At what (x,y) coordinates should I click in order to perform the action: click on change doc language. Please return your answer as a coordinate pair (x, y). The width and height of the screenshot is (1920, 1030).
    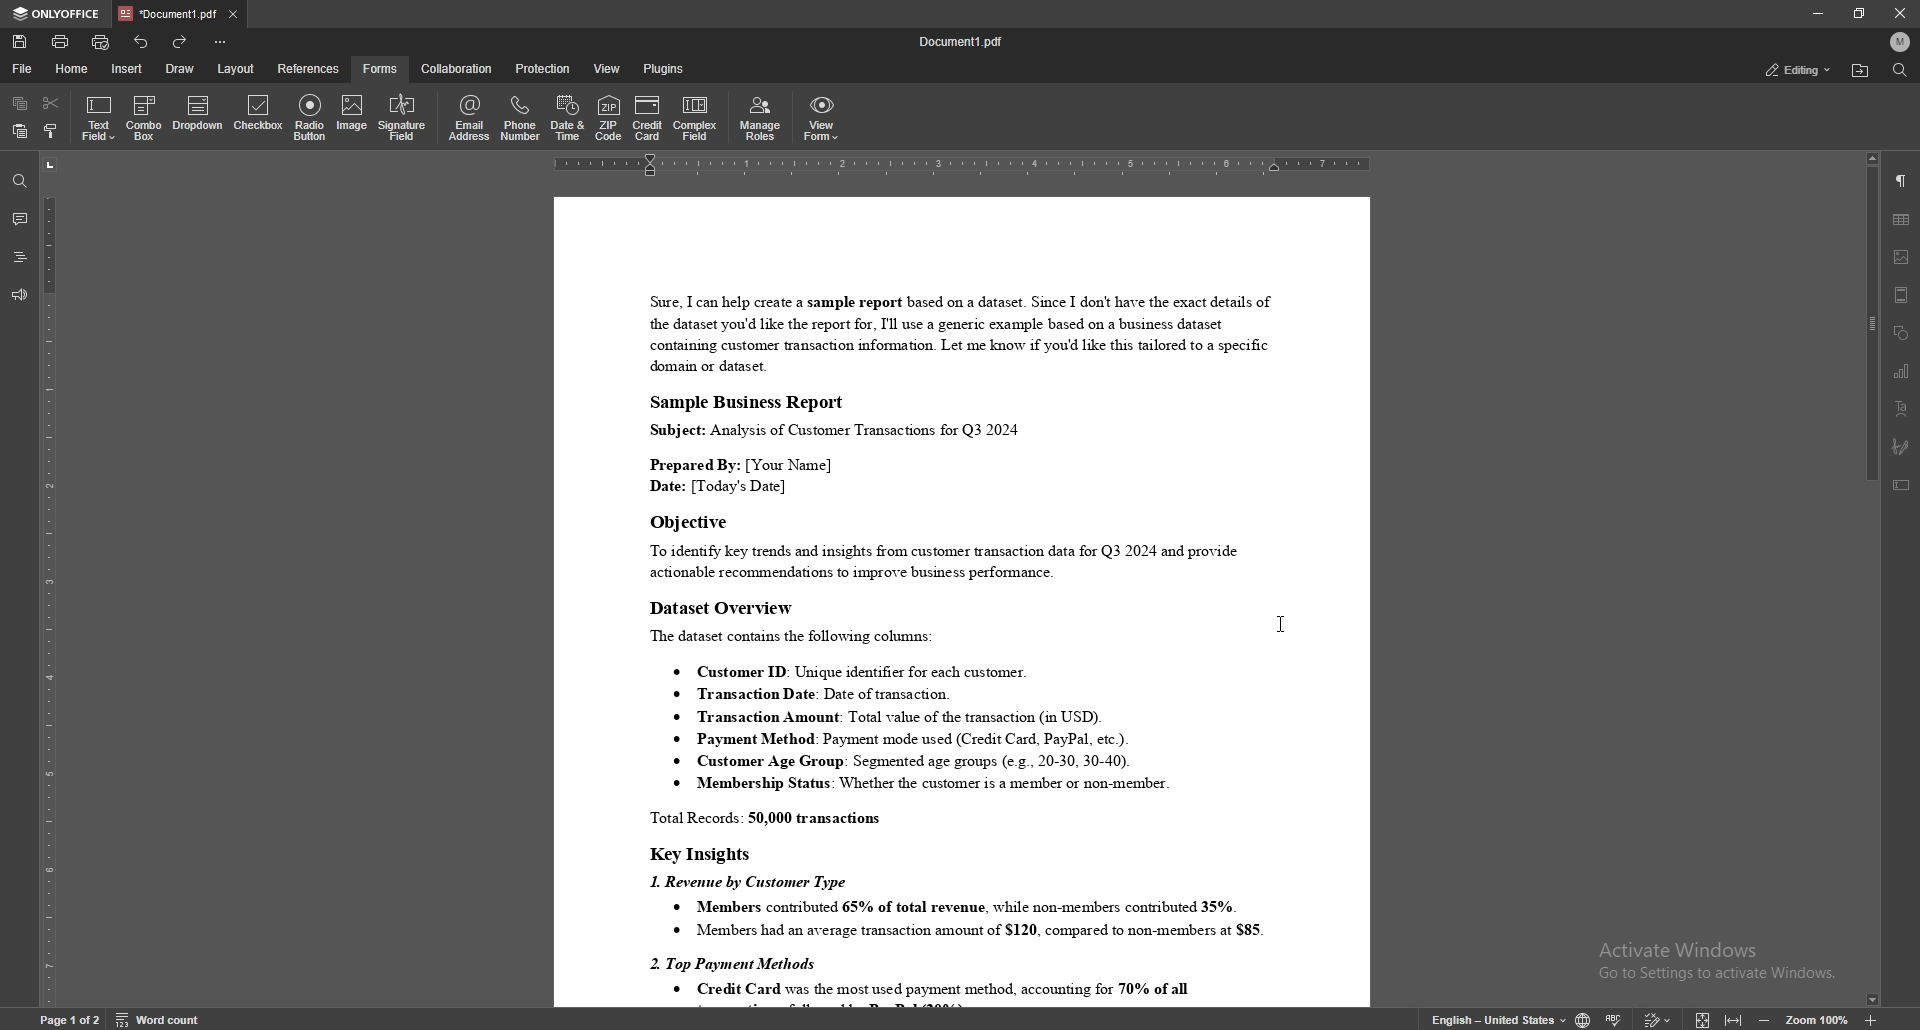
    Looking at the image, I should click on (1584, 1018).